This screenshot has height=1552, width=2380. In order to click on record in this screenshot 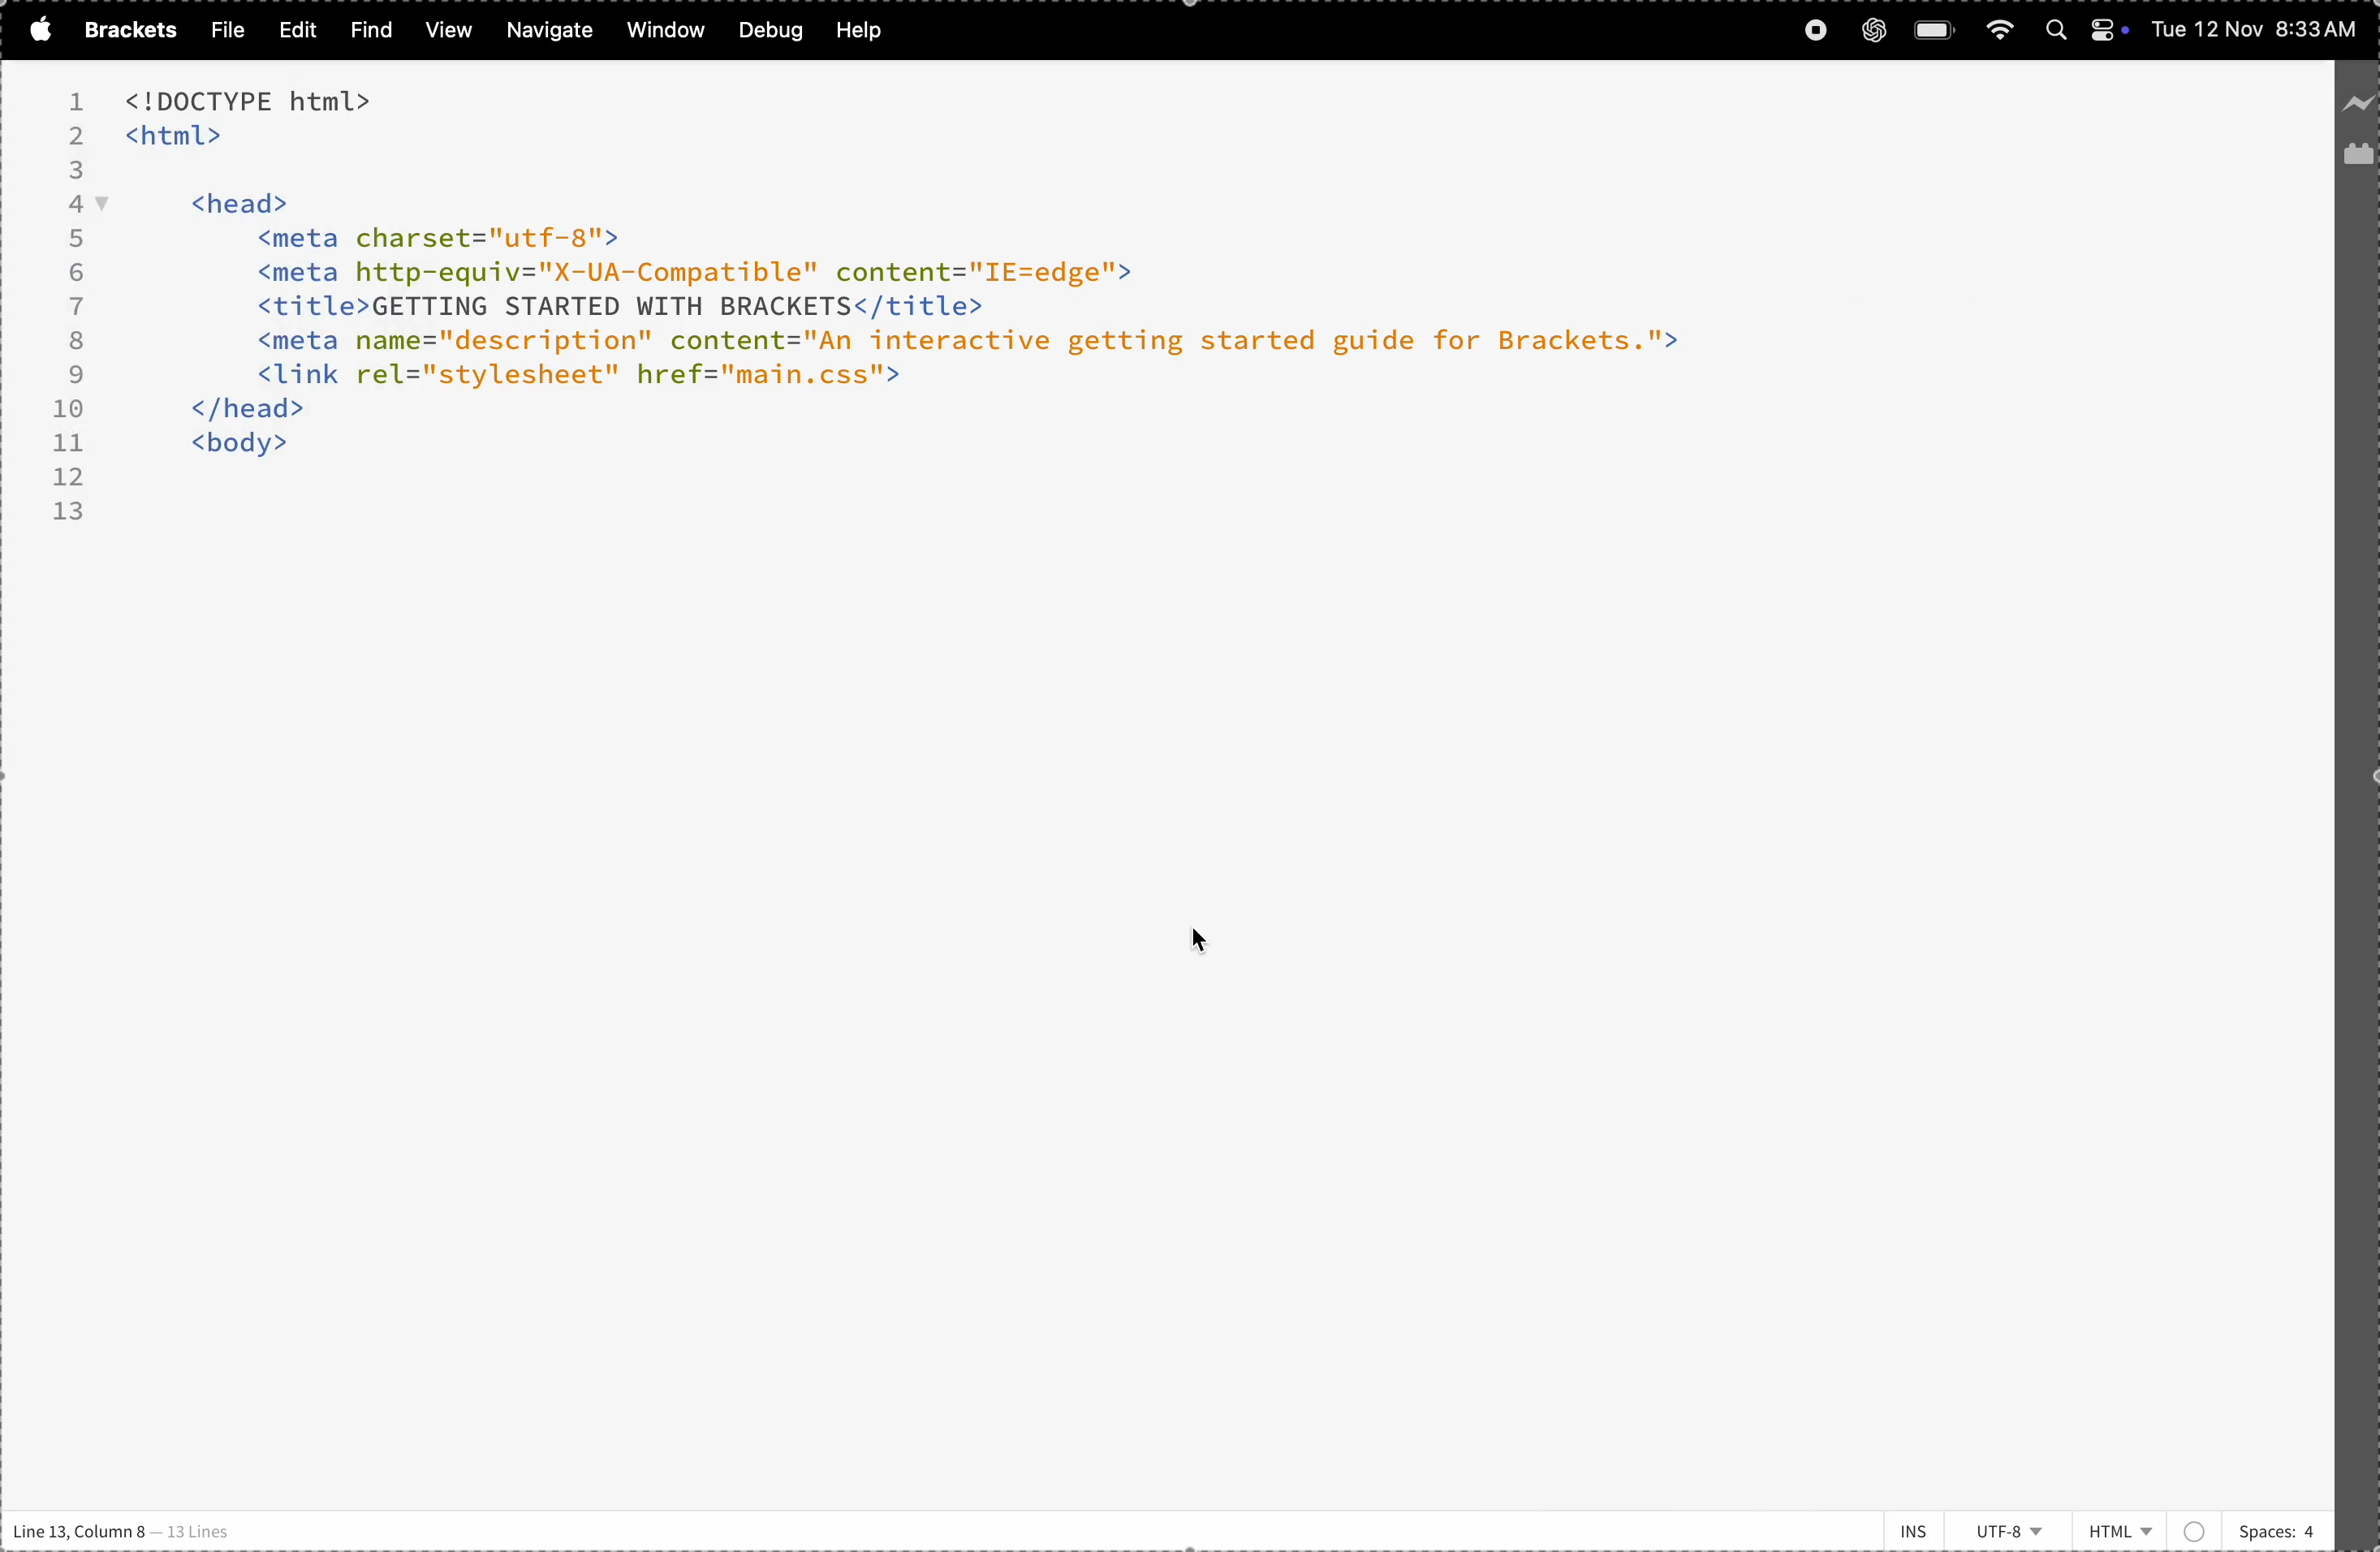, I will do `click(1814, 31)`.